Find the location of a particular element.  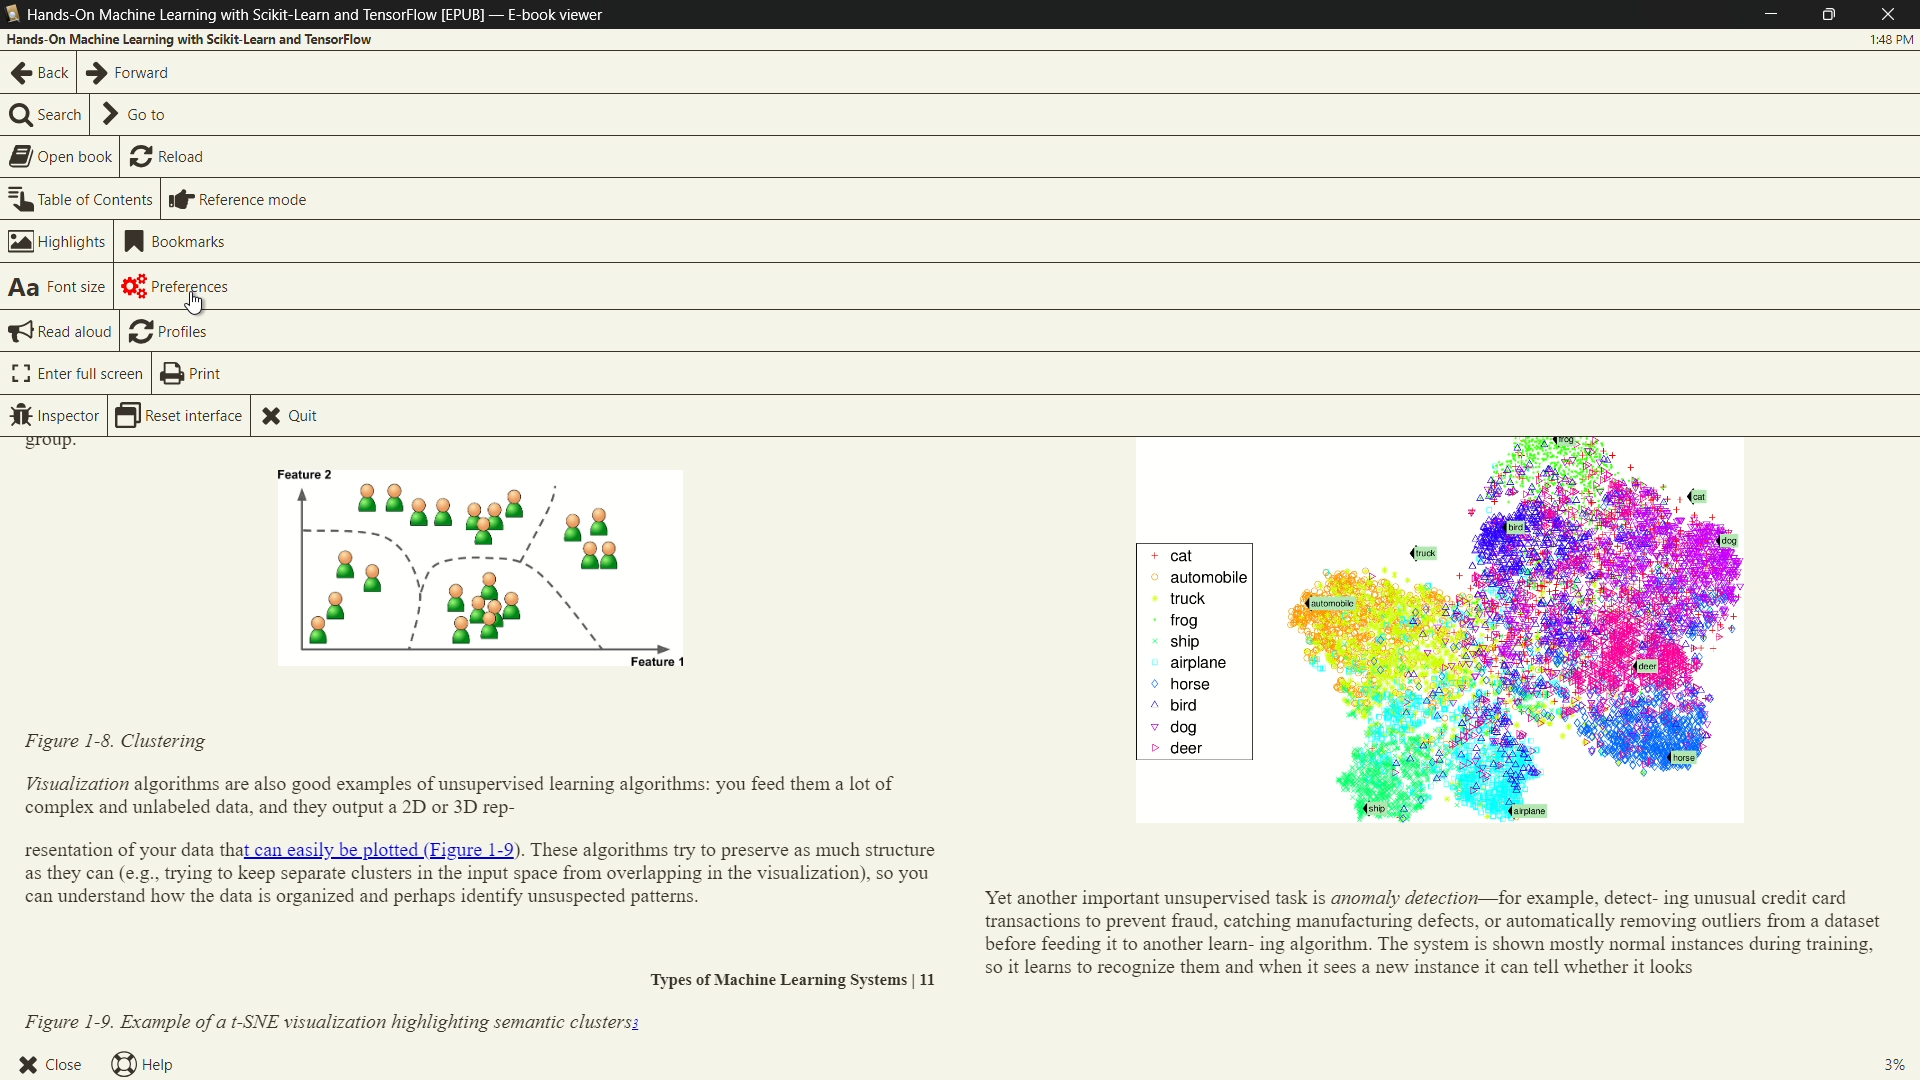

maximize is located at coordinates (1834, 15).